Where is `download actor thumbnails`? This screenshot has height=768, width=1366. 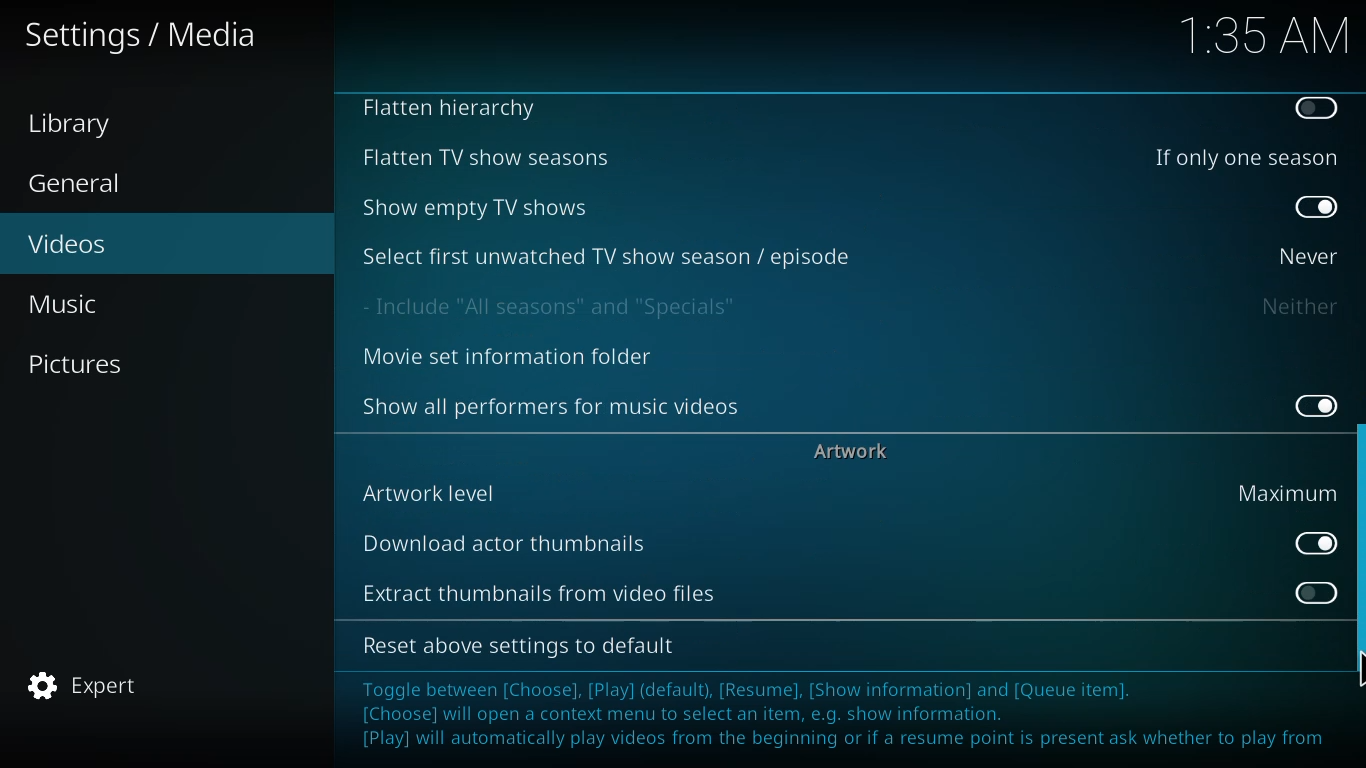 download actor thumbnails is located at coordinates (507, 542).